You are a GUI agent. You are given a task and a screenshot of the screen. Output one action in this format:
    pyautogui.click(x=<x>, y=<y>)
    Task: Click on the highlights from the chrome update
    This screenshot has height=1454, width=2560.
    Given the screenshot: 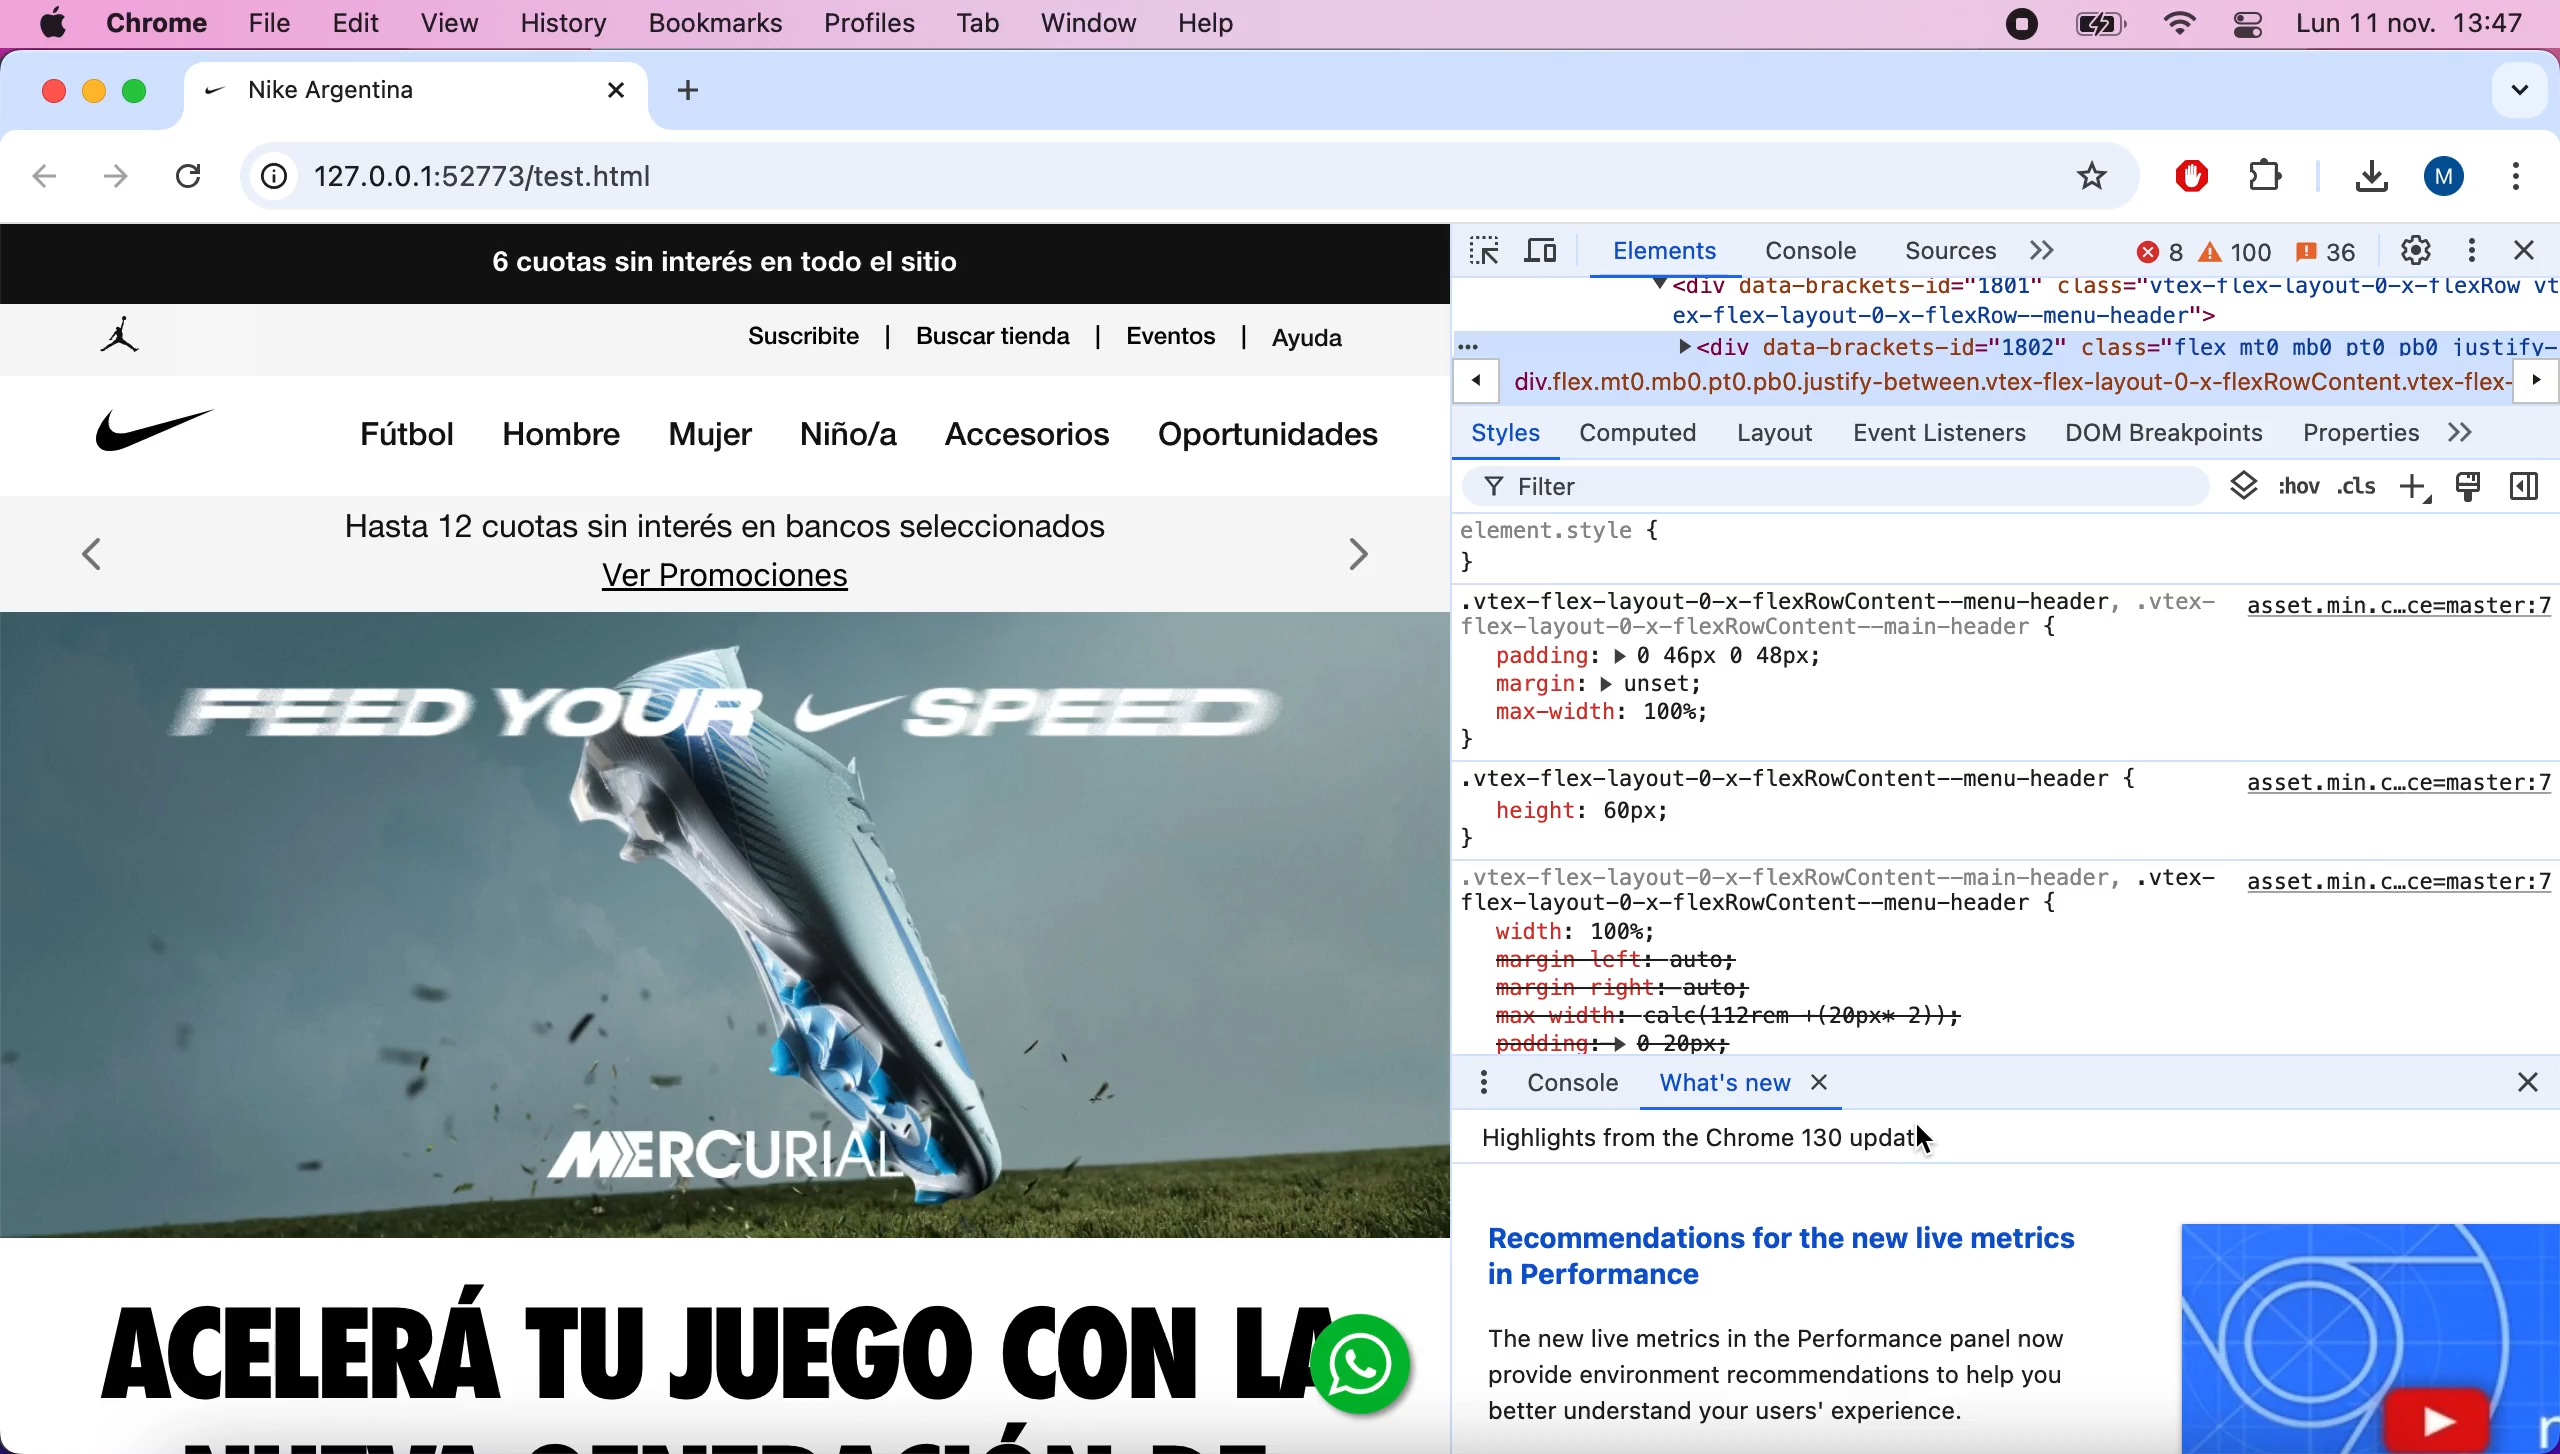 What is the action you would take?
    pyautogui.click(x=2011, y=1308)
    